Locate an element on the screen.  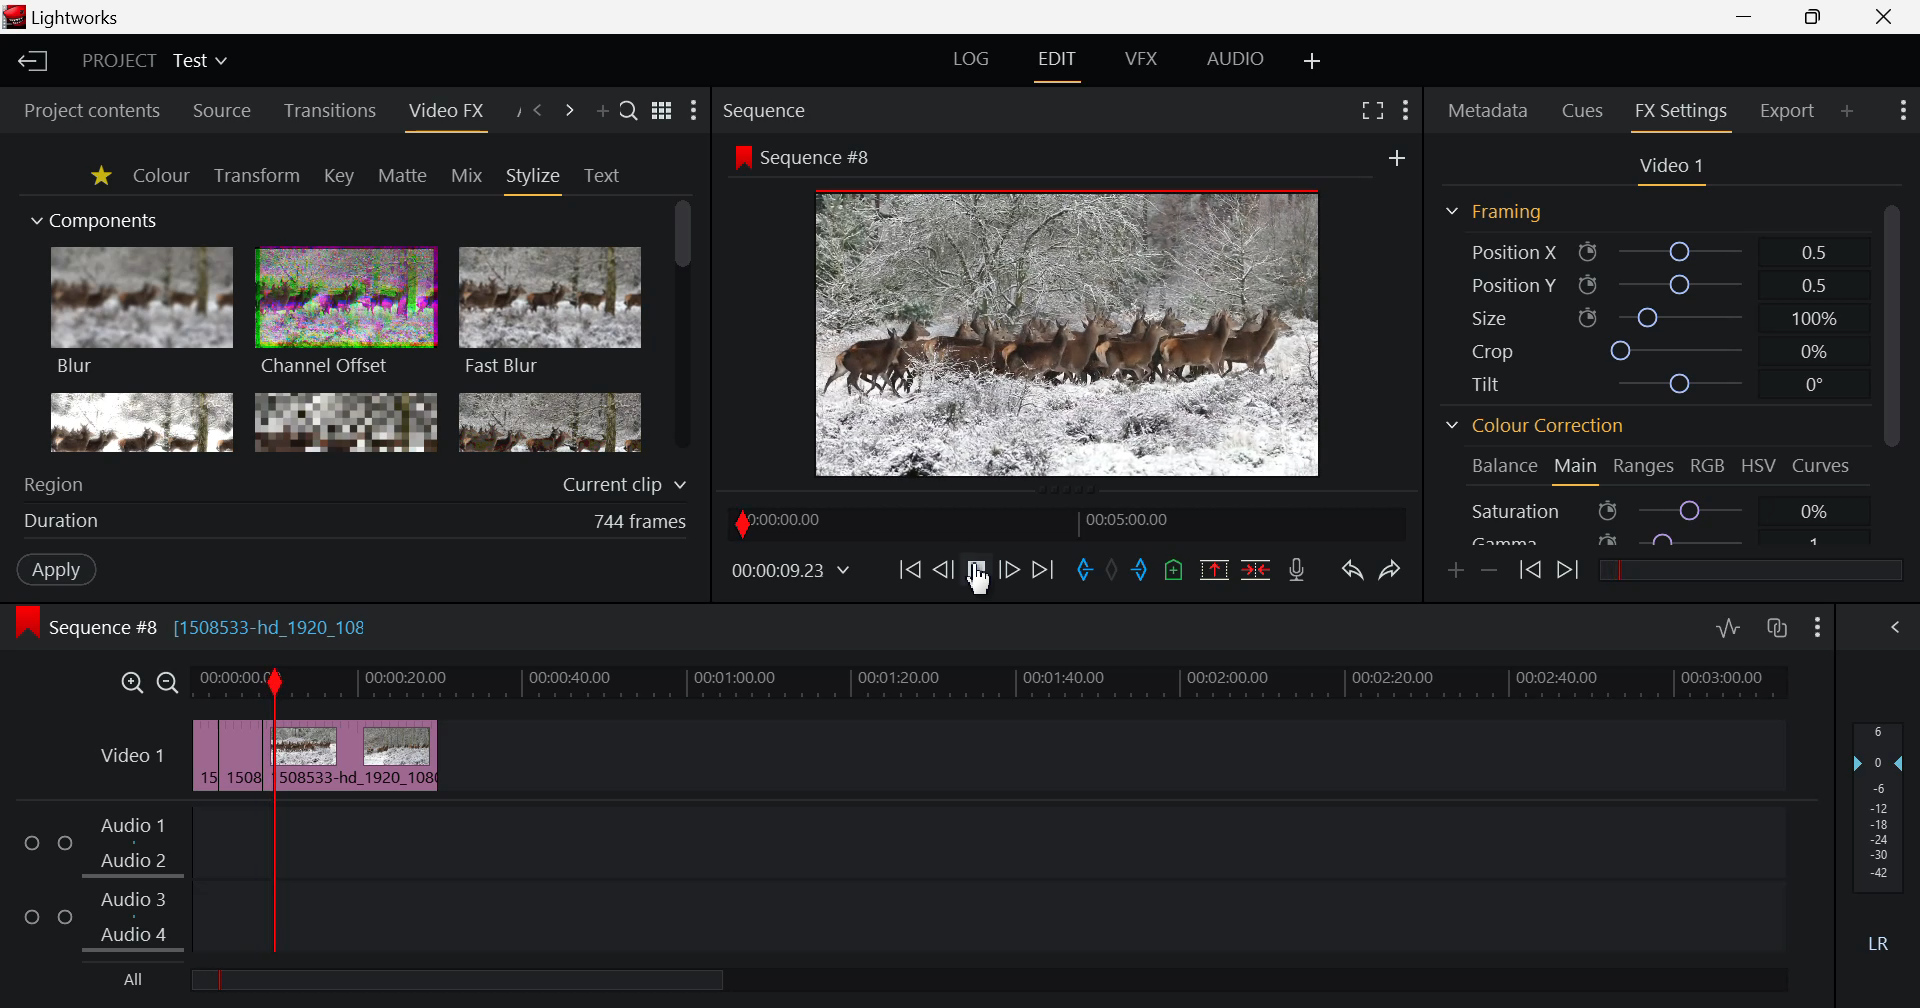
Mosaic is located at coordinates (344, 422).